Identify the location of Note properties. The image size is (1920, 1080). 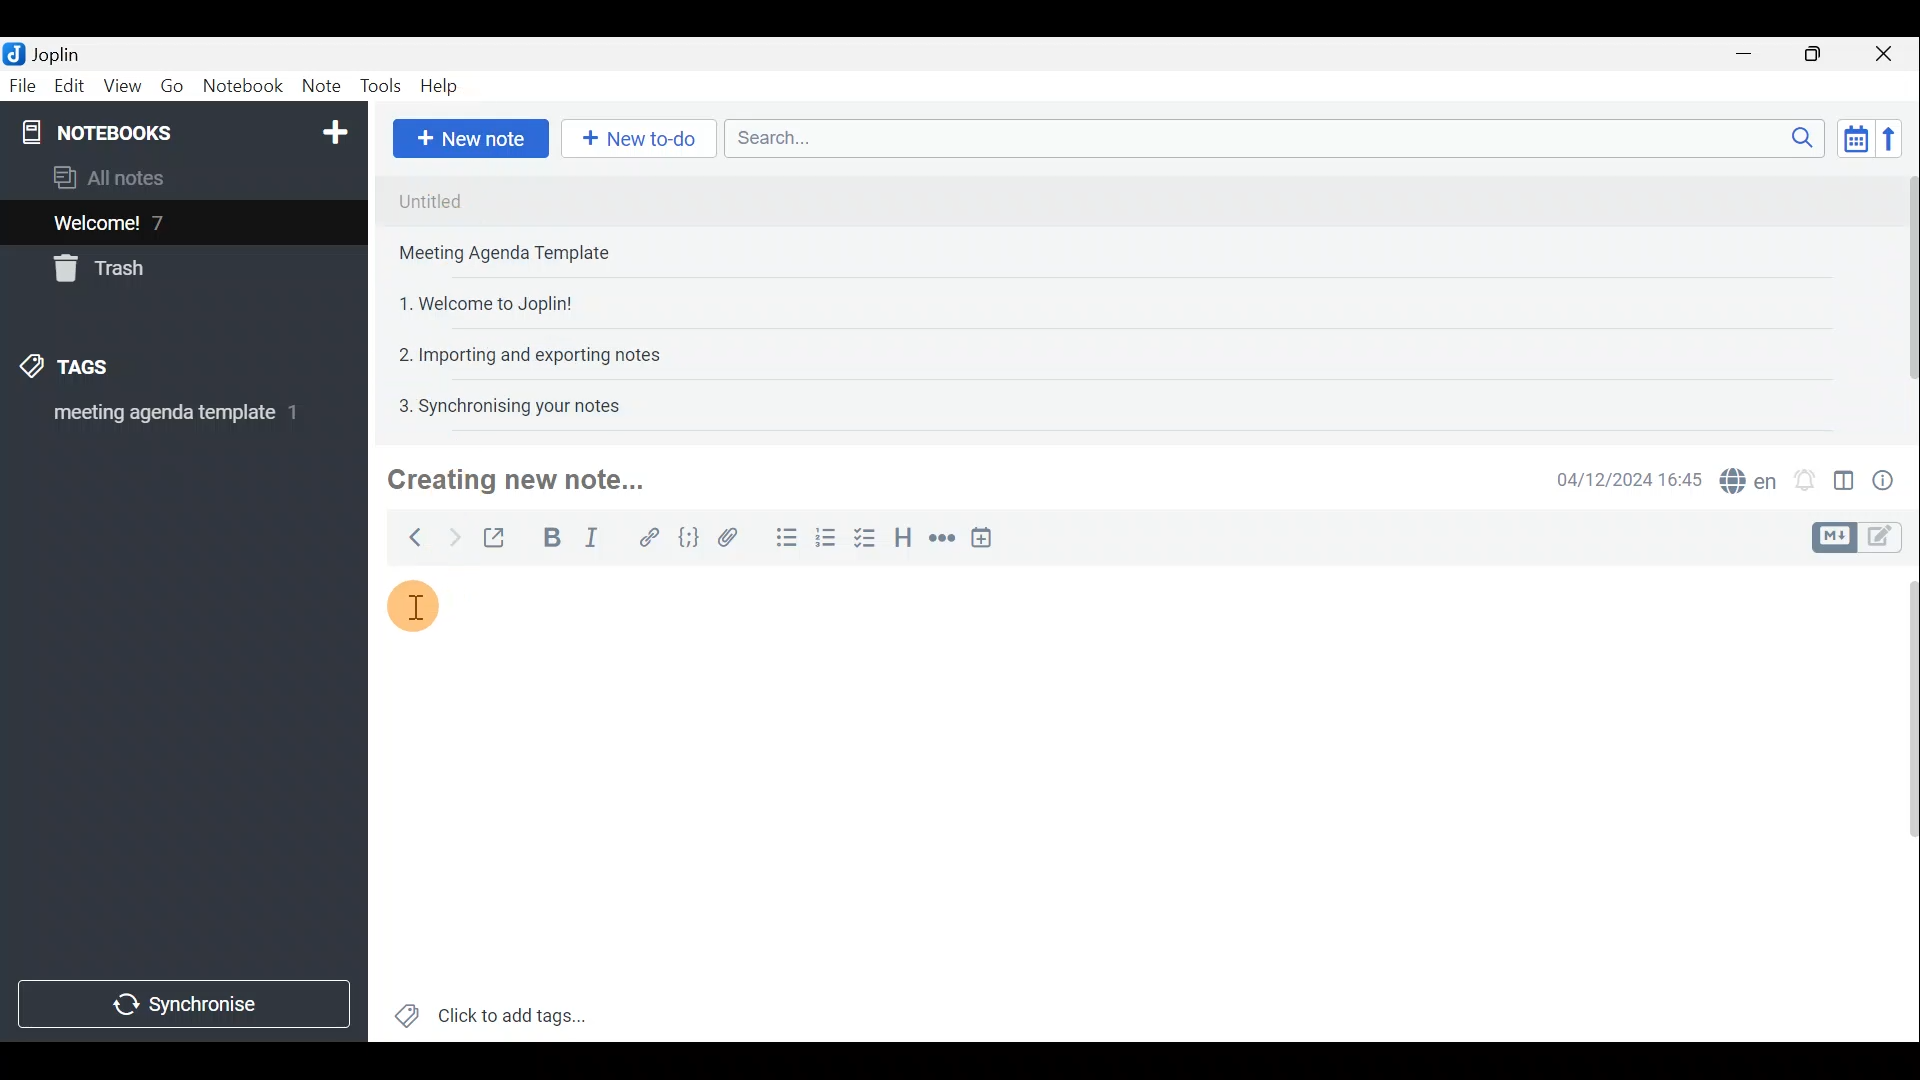
(1890, 477).